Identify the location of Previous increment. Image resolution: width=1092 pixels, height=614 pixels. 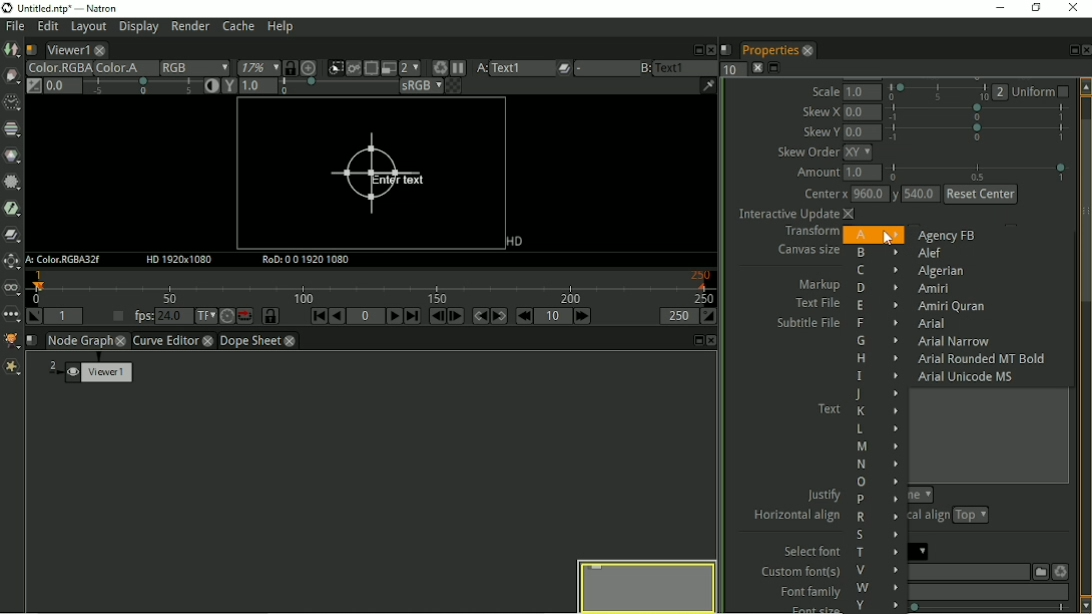
(524, 316).